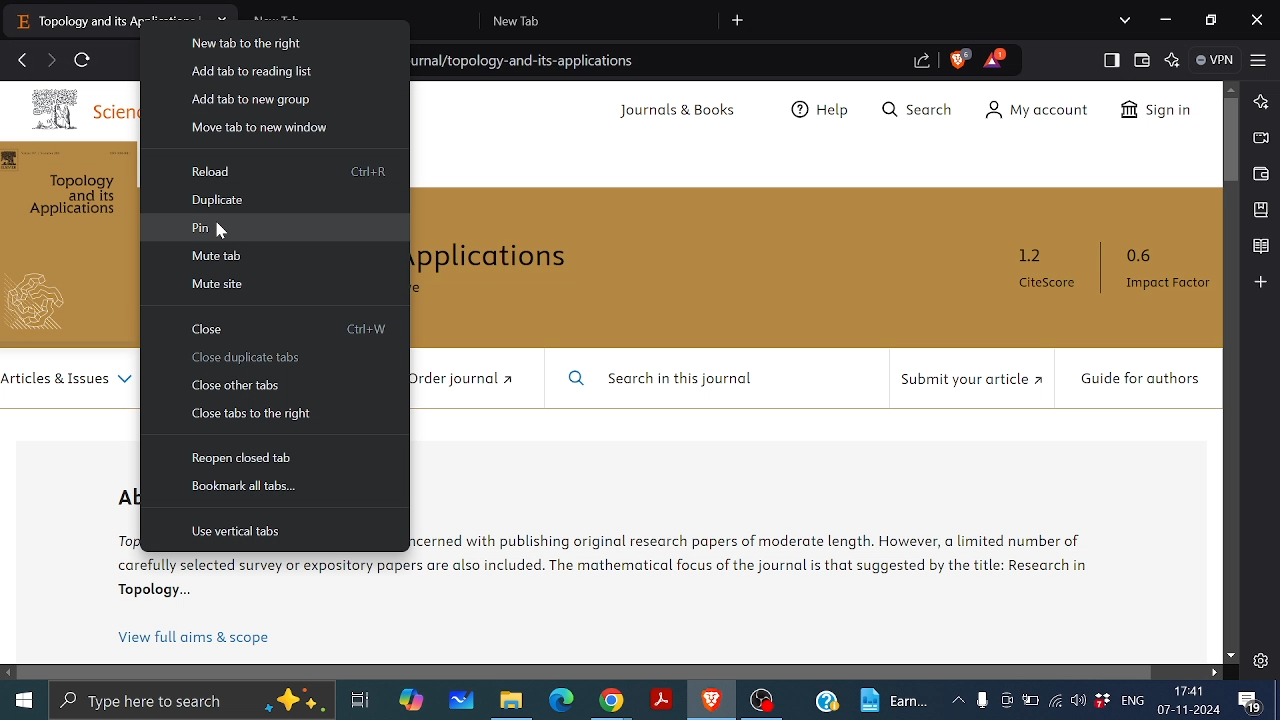  Describe the element at coordinates (1215, 674) in the screenshot. I see `Move right` at that location.